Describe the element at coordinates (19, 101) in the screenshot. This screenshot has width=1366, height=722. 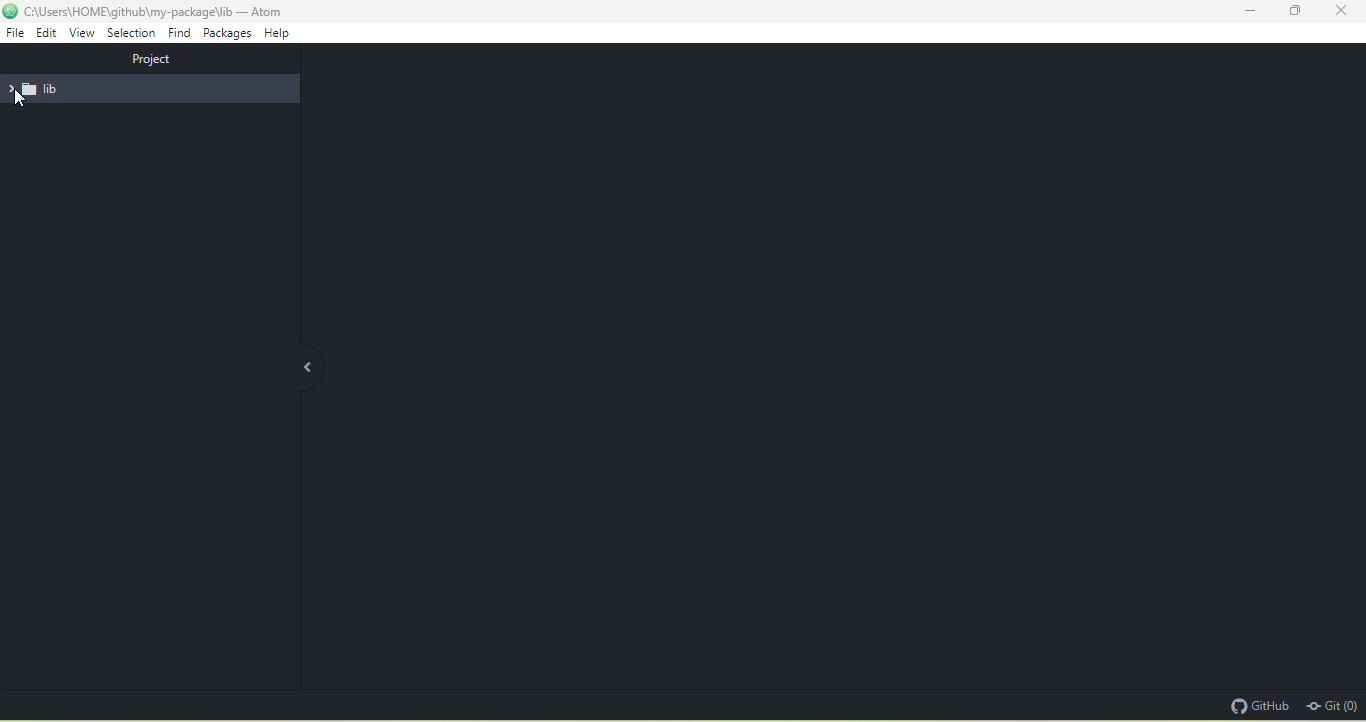
I see `cursor` at that location.